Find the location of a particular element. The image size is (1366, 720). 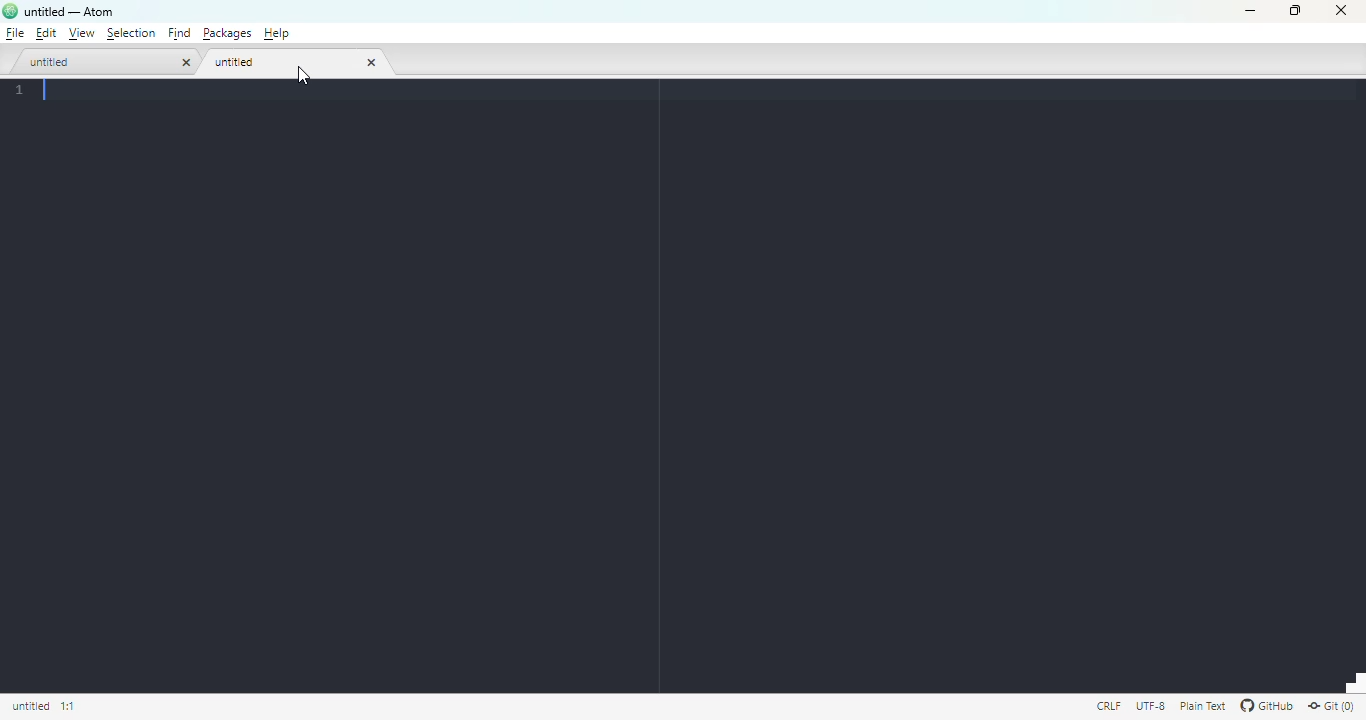

1:1 is located at coordinates (71, 705).